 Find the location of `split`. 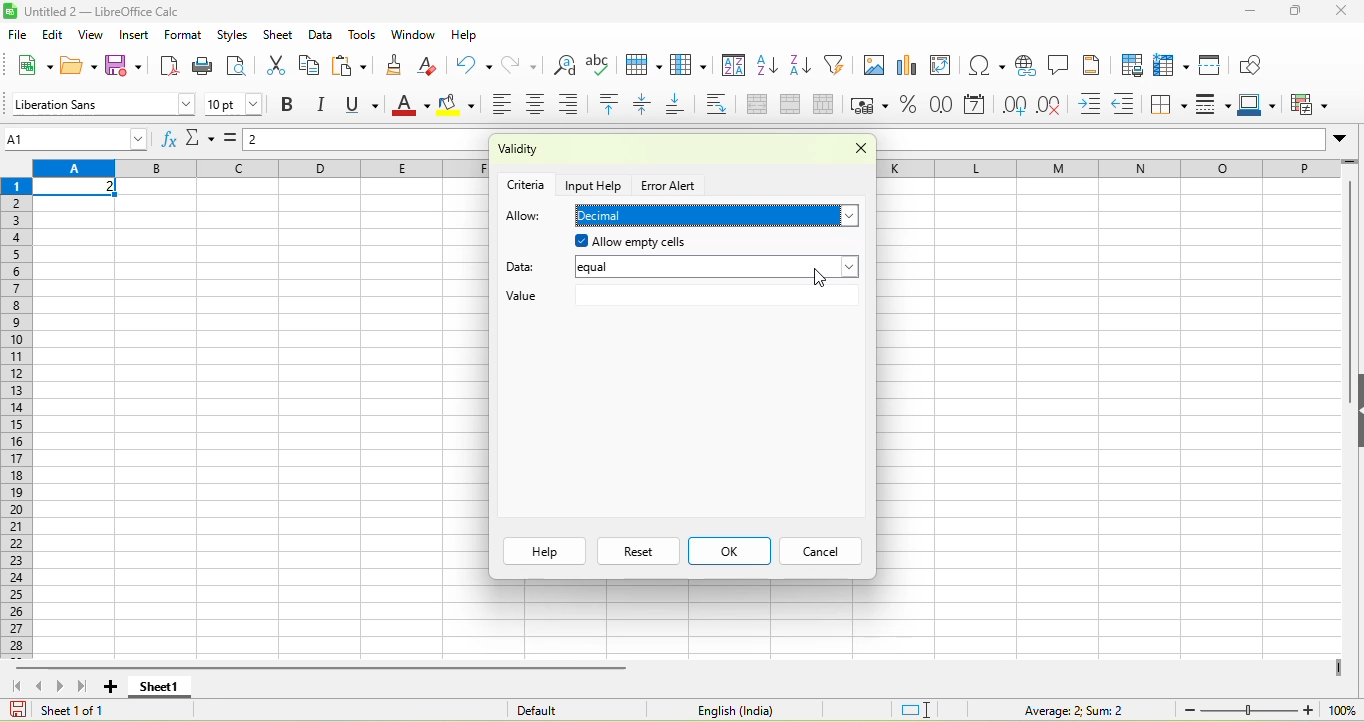

split is located at coordinates (828, 105).